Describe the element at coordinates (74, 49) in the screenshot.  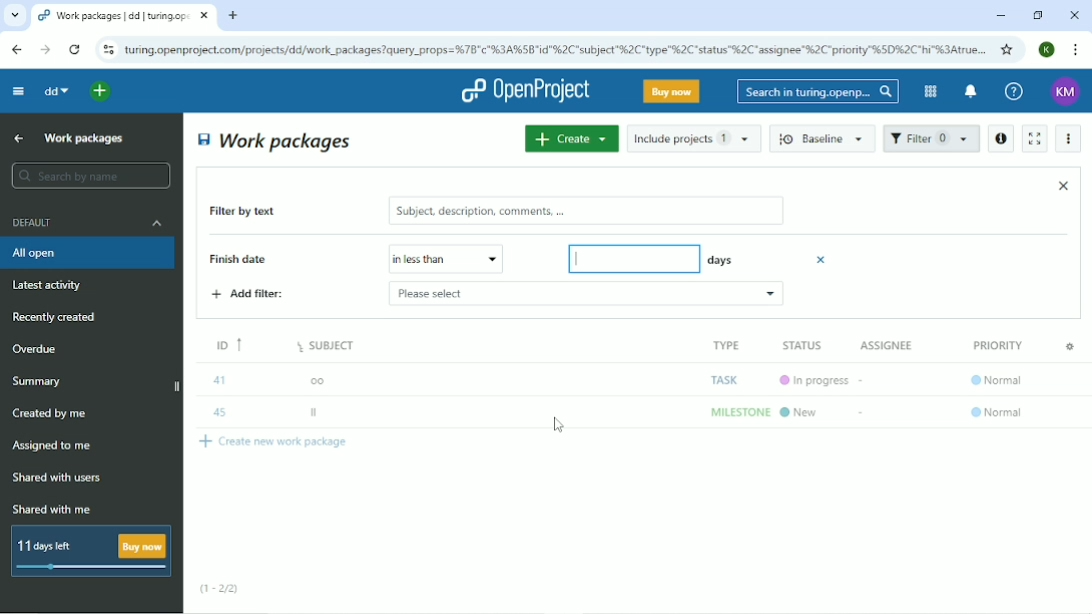
I see `Reload this page` at that location.